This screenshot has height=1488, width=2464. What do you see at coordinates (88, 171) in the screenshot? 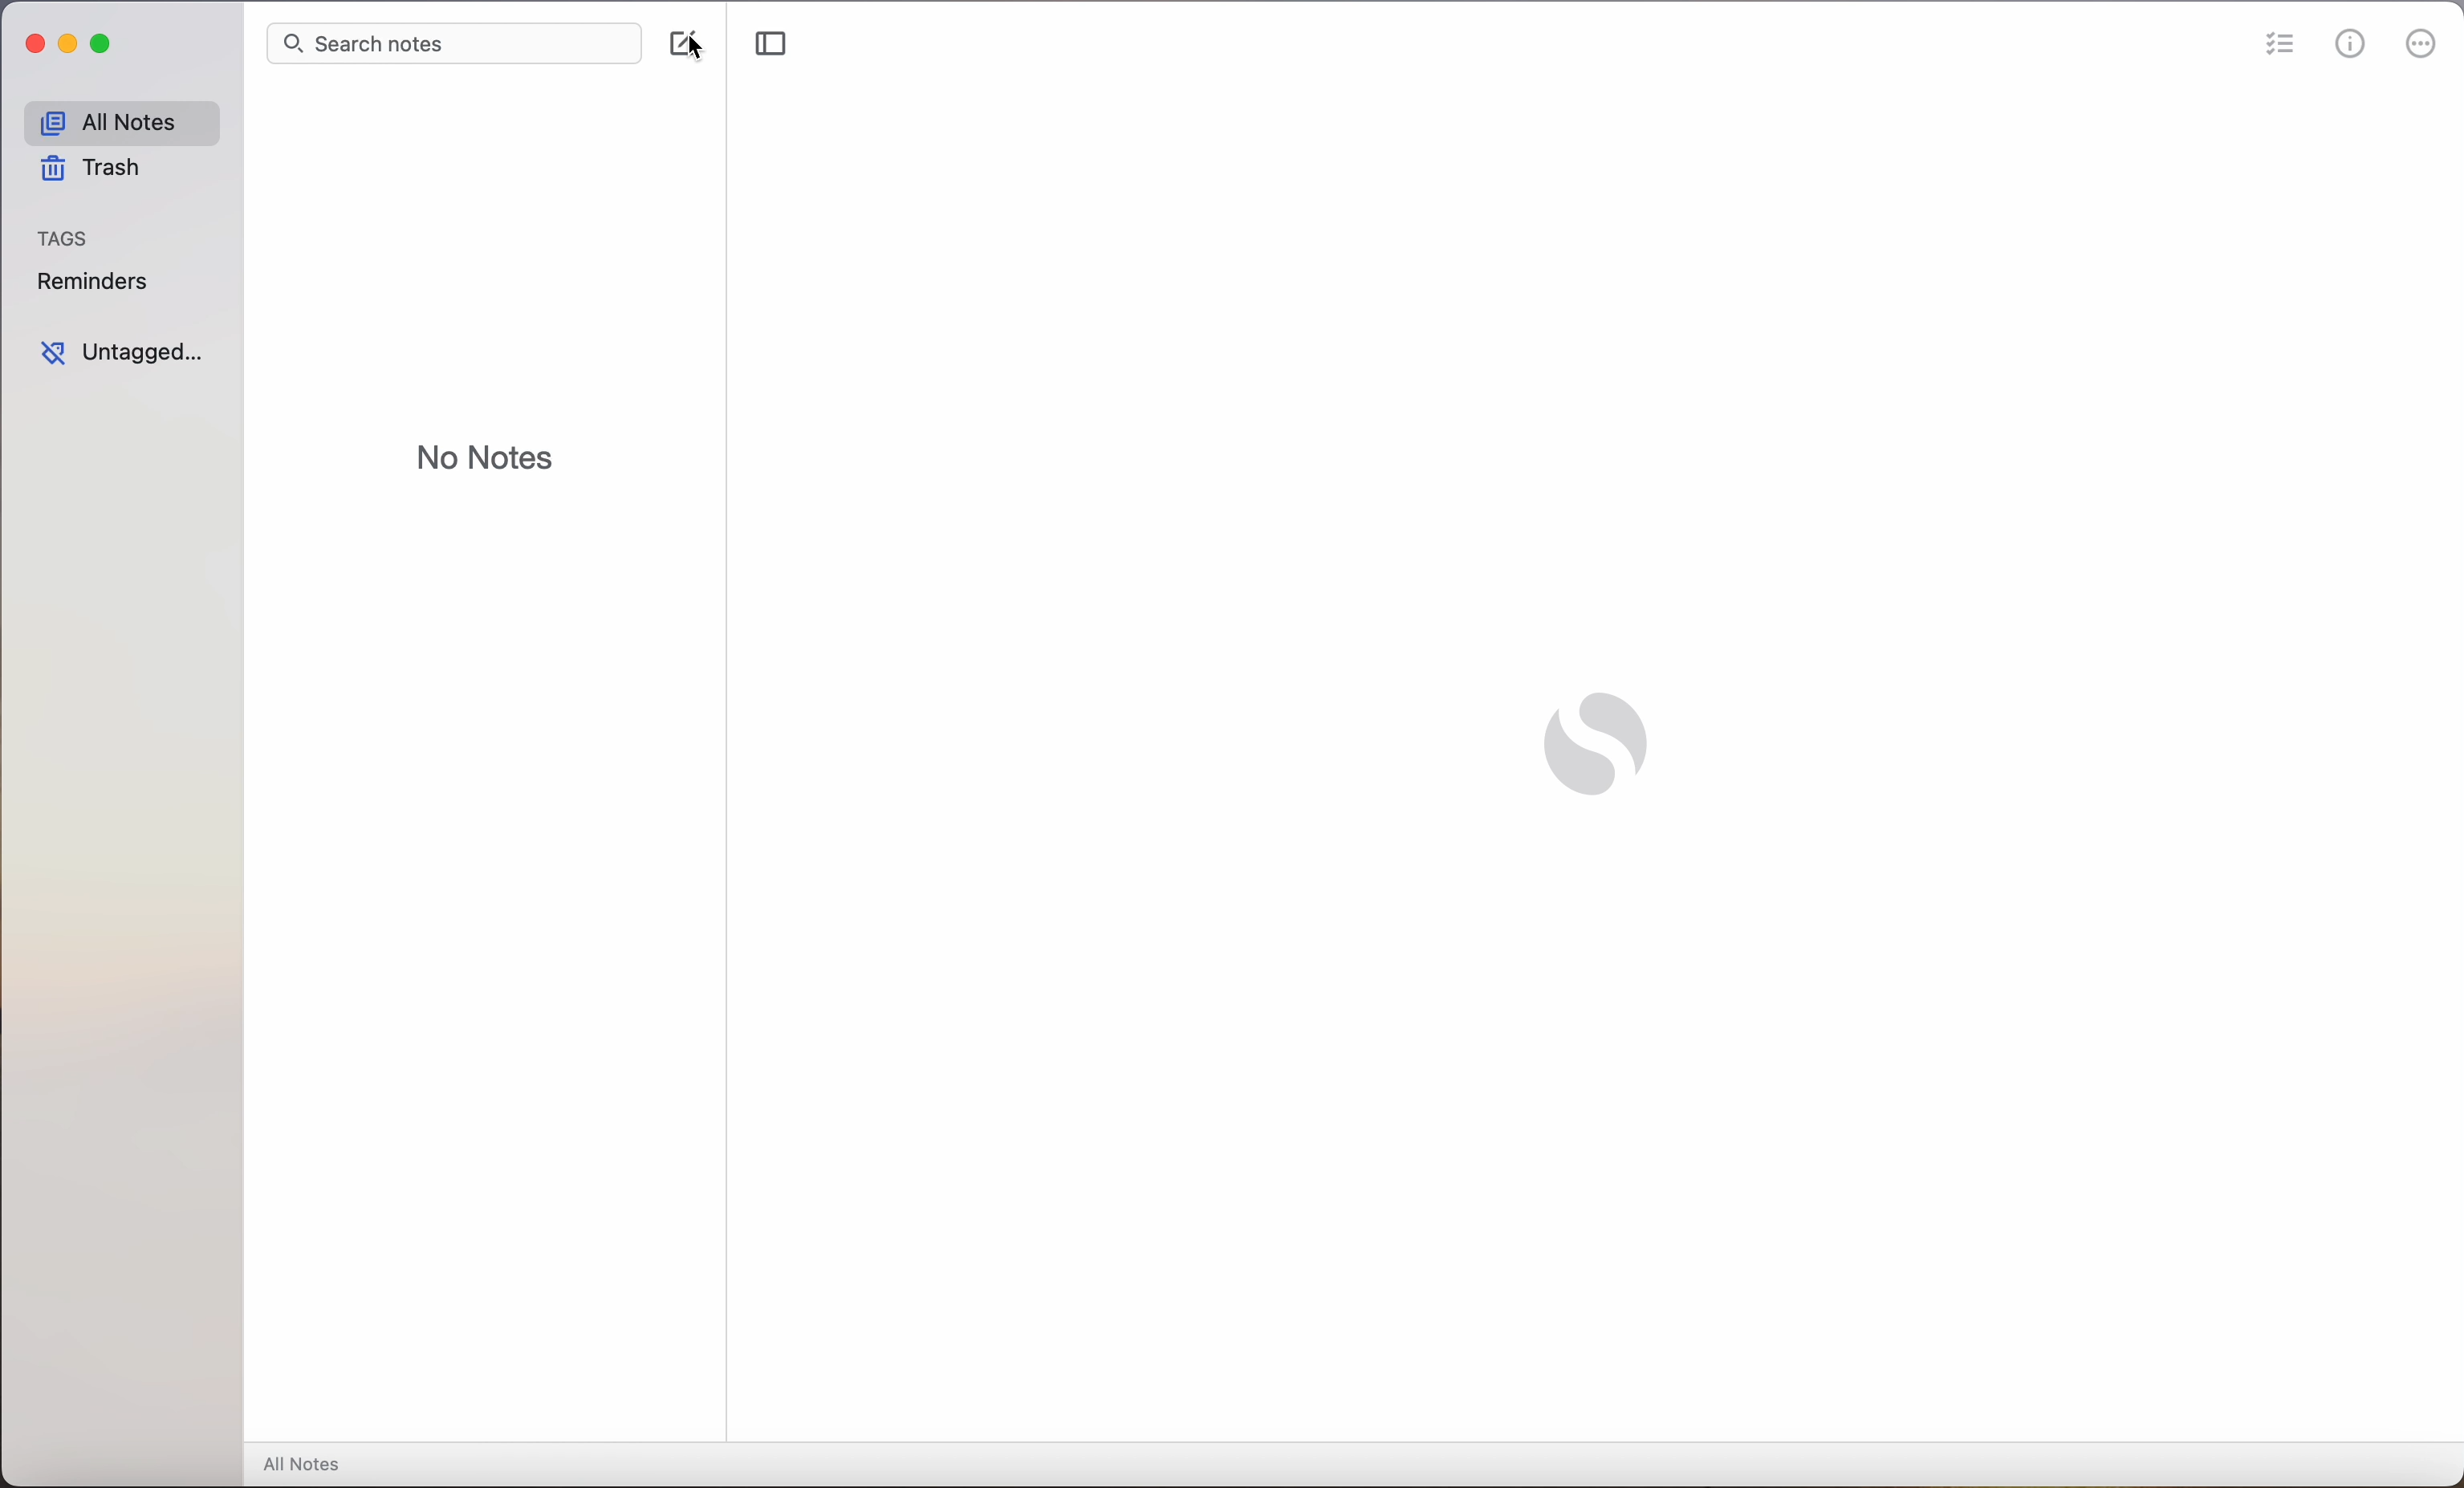
I see `trash` at bounding box center [88, 171].